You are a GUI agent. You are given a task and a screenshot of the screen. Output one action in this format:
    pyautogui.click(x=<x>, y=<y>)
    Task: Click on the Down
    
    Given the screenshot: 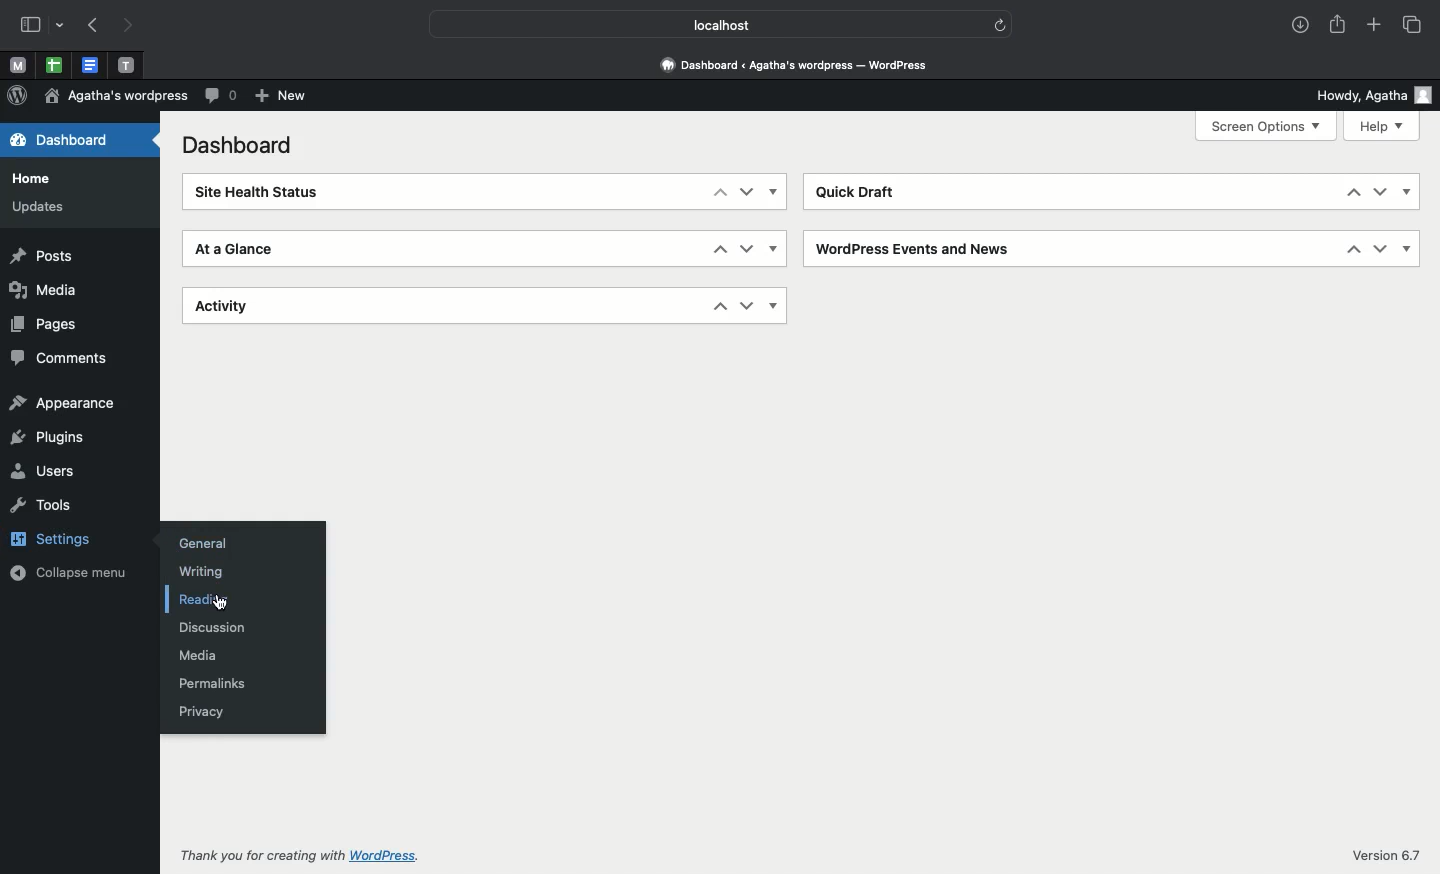 What is the action you would take?
    pyautogui.click(x=745, y=304)
    